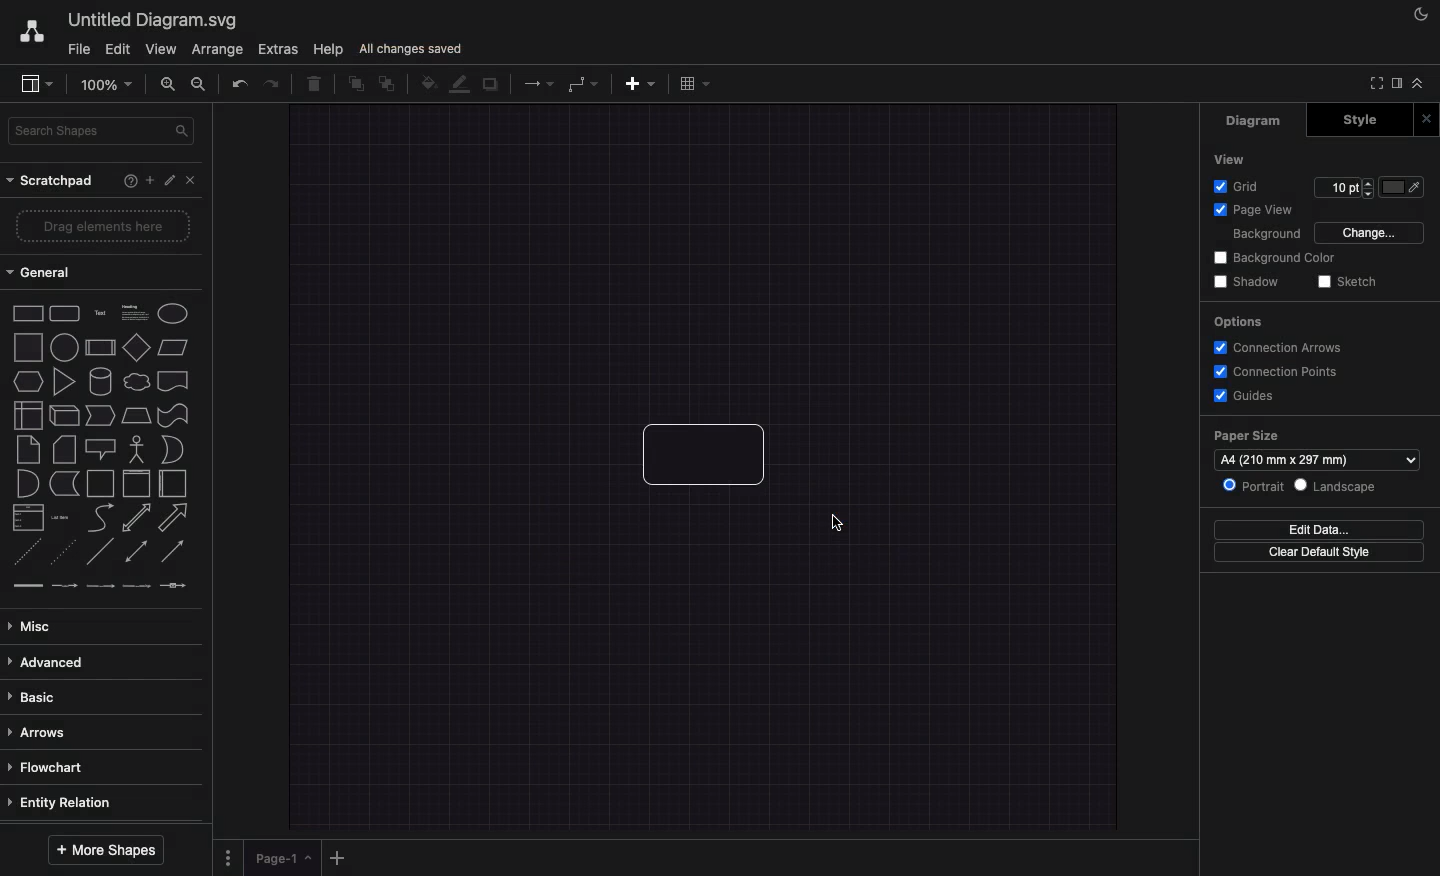 This screenshot has height=876, width=1440. What do you see at coordinates (638, 85) in the screenshot?
I see `Insert` at bounding box center [638, 85].